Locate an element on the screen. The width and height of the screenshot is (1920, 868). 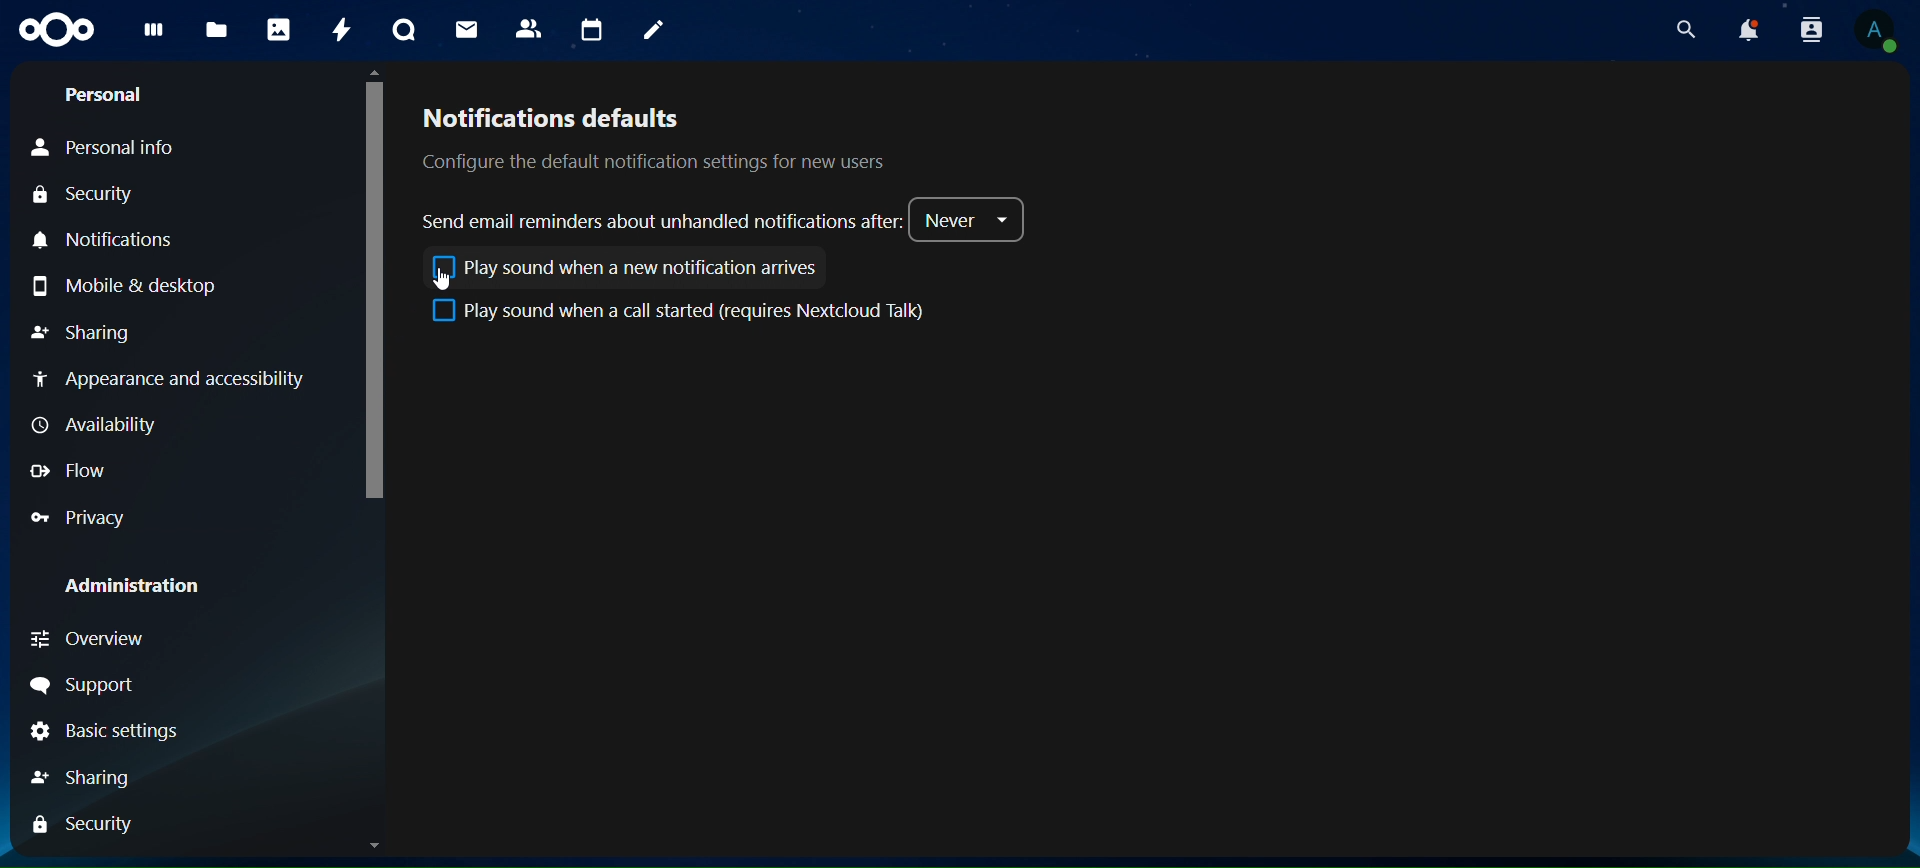
contacts is located at coordinates (528, 30).